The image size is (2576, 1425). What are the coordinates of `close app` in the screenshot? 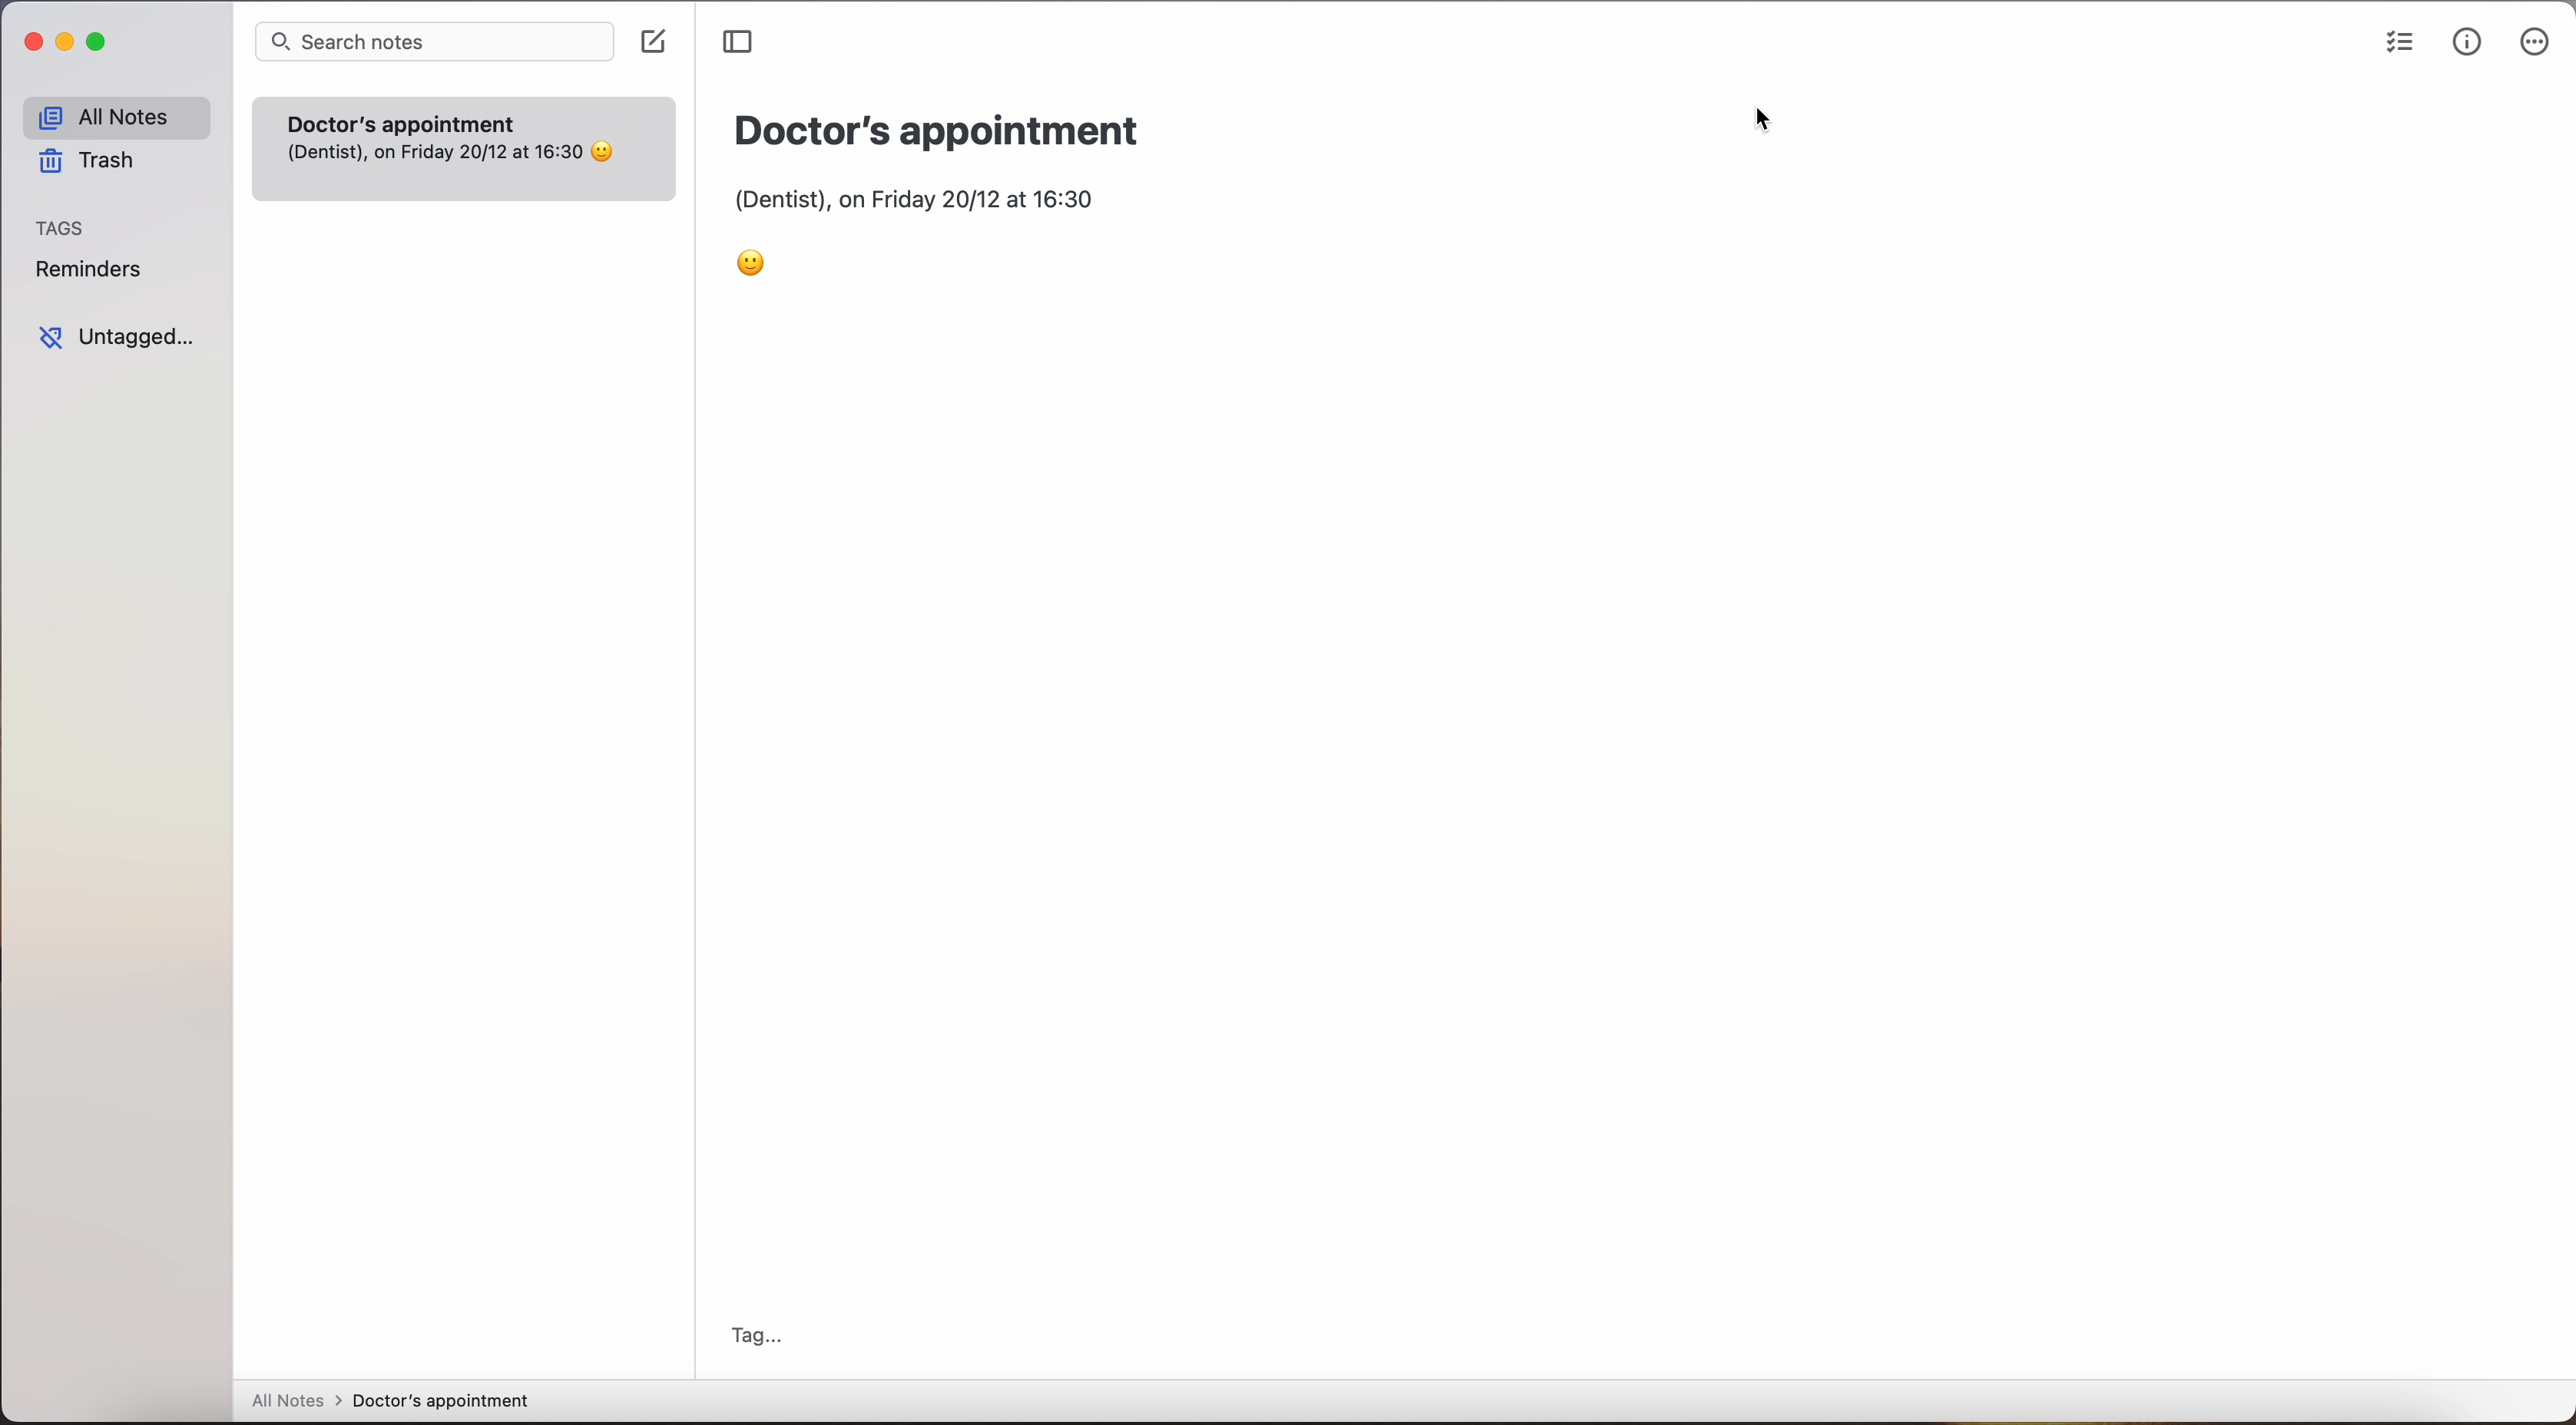 It's located at (29, 41).